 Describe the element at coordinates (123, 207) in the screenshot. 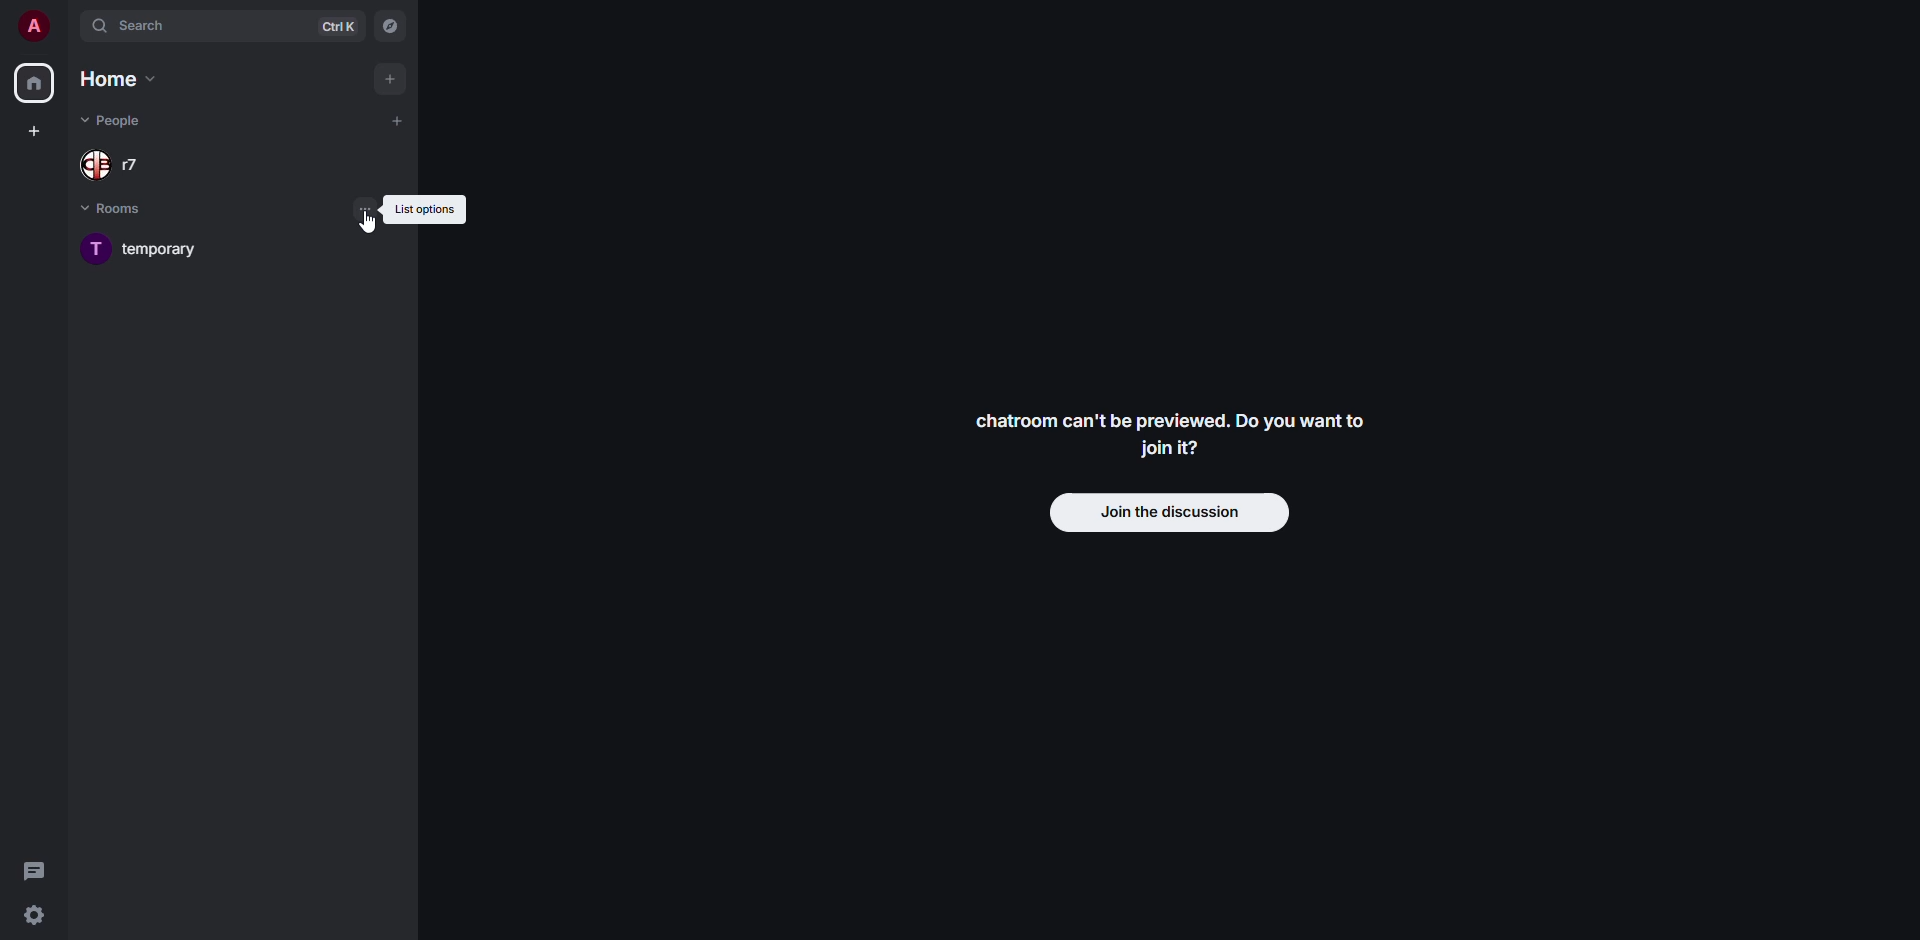

I see `rooms` at that location.